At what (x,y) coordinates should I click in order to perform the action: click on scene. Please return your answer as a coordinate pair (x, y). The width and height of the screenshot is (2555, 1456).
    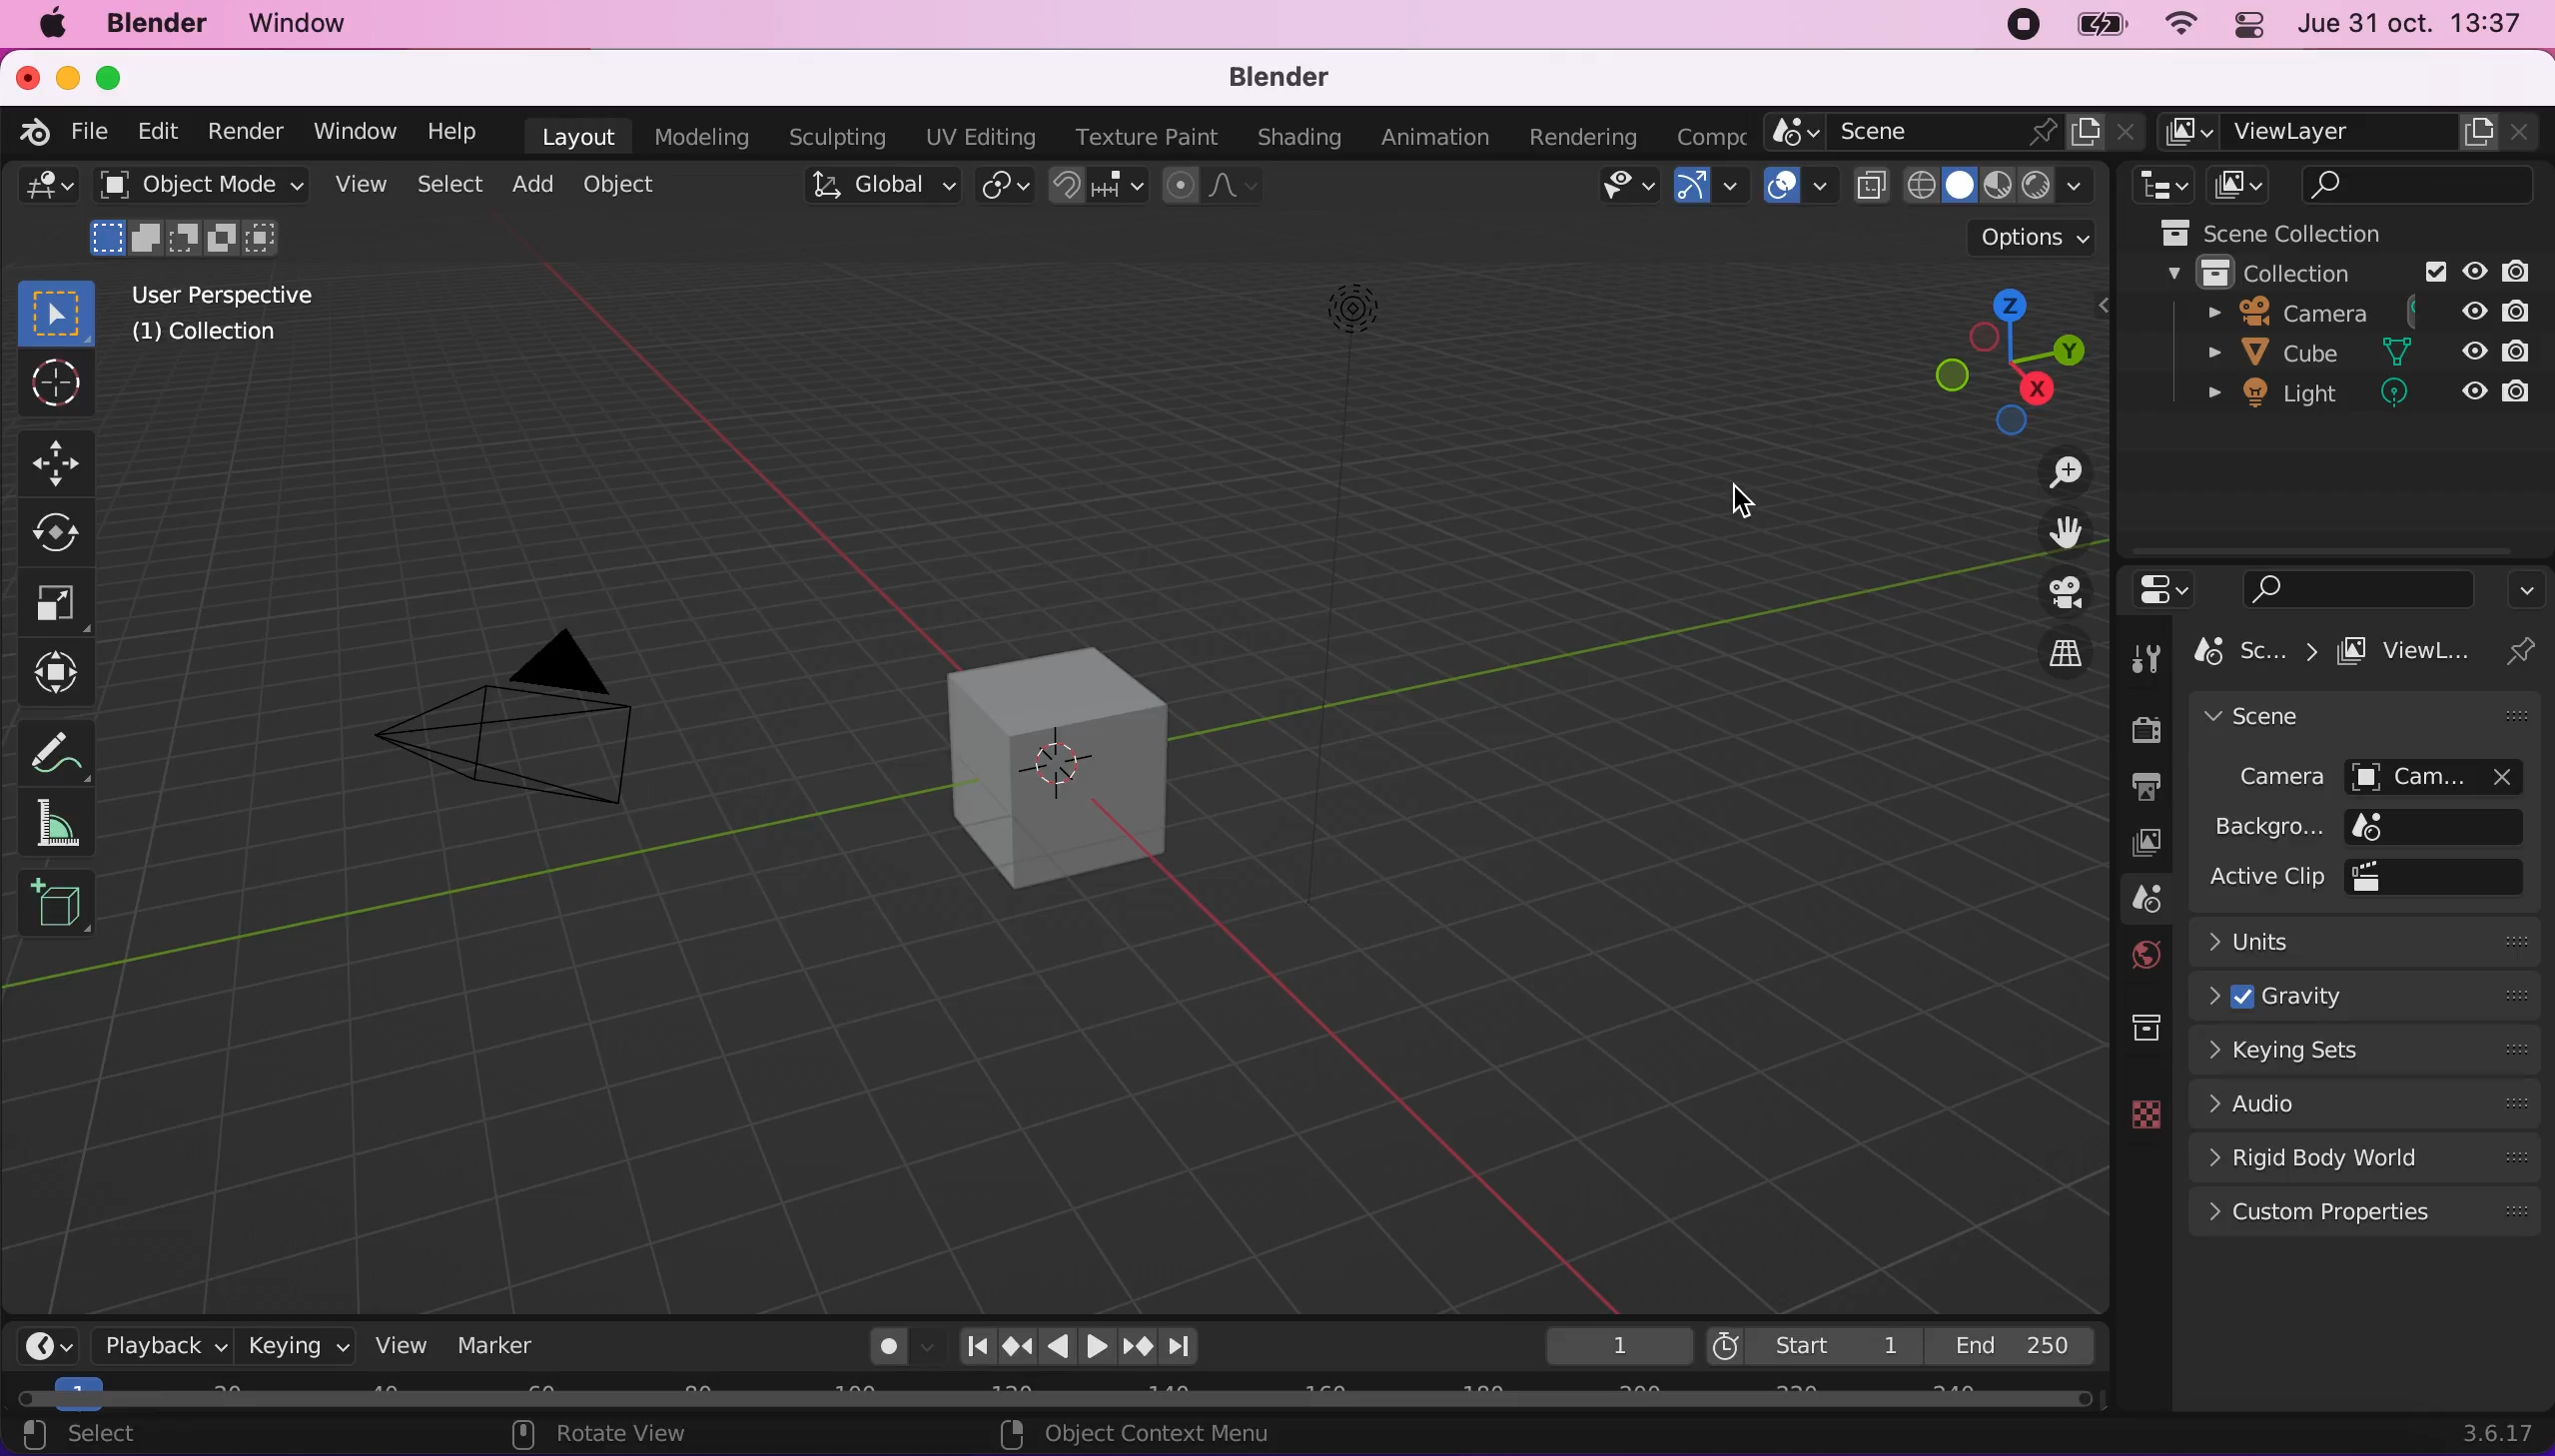
    Looking at the image, I should click on (2253, 651).